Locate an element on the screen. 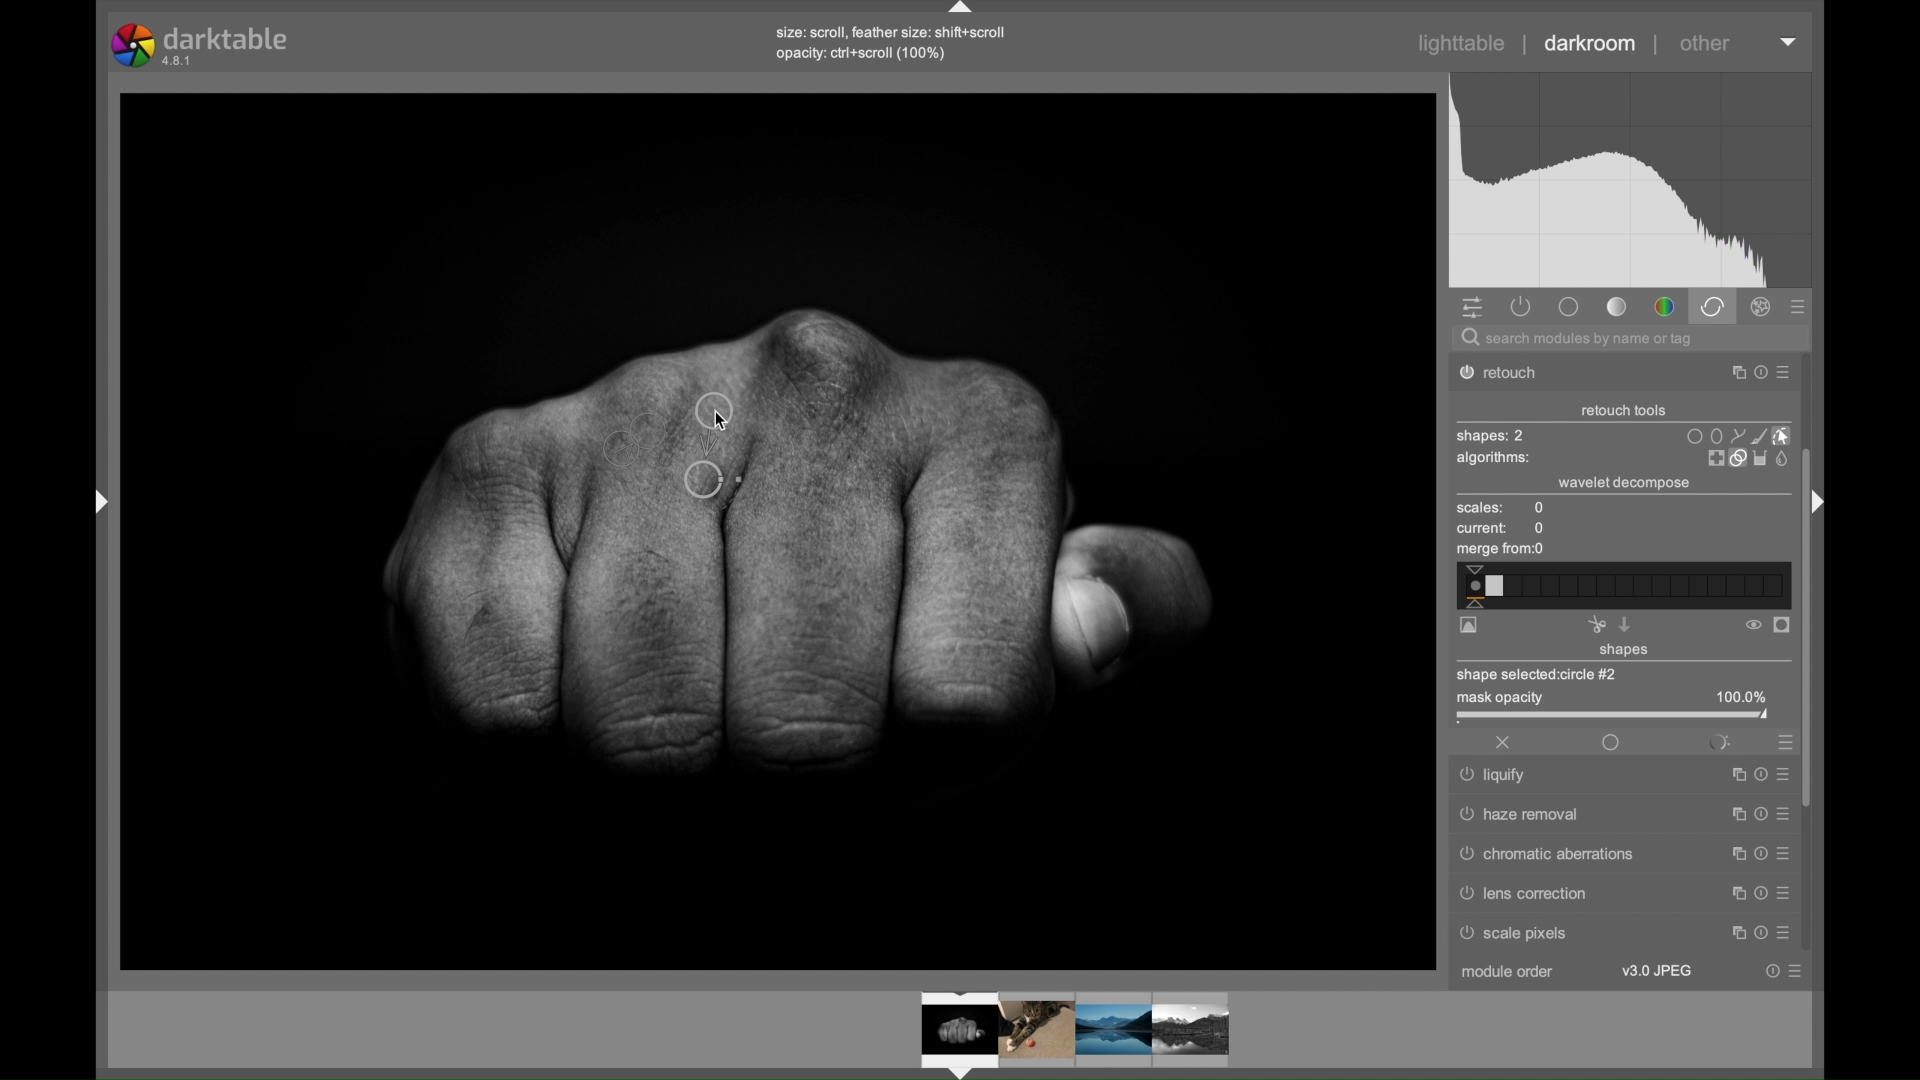  size: scroll, feather size: shift+scroll opacity: ctrl+scroll (100%) is located at coordinates (896, 43).